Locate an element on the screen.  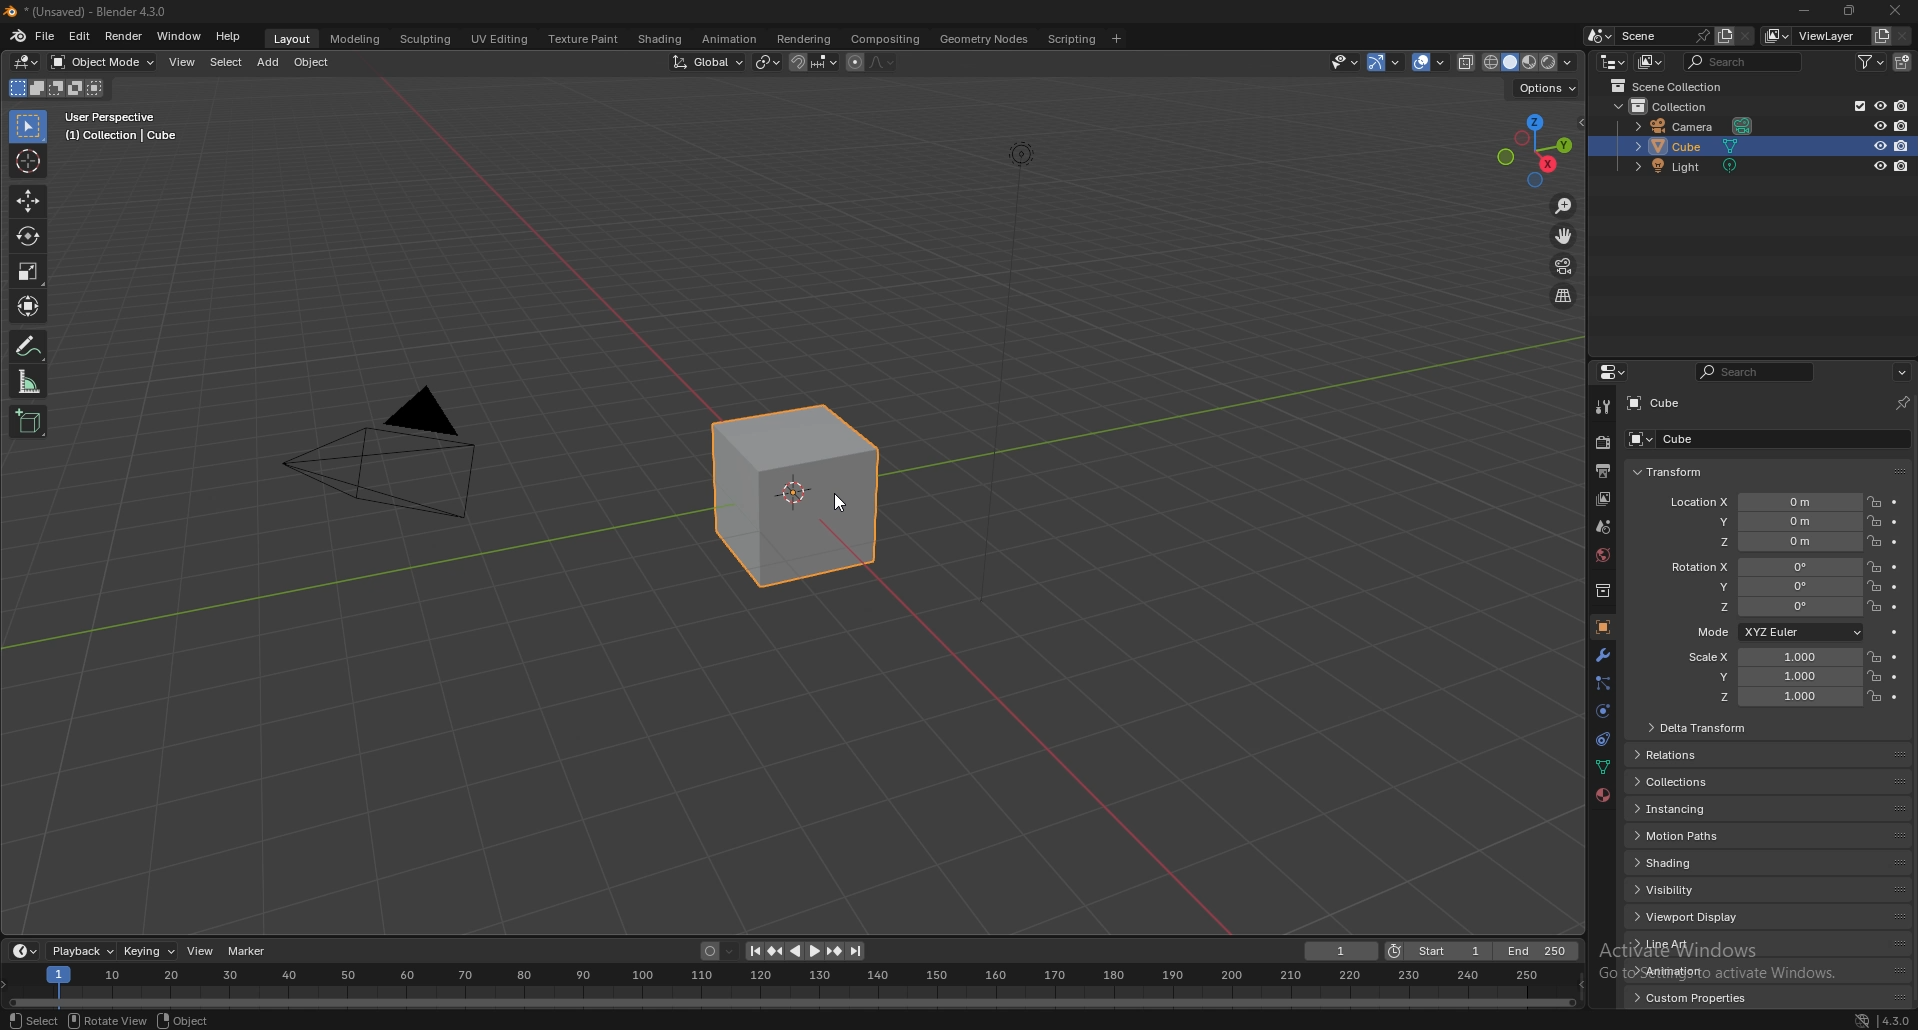
editor type is located at coordinates (25, 951).